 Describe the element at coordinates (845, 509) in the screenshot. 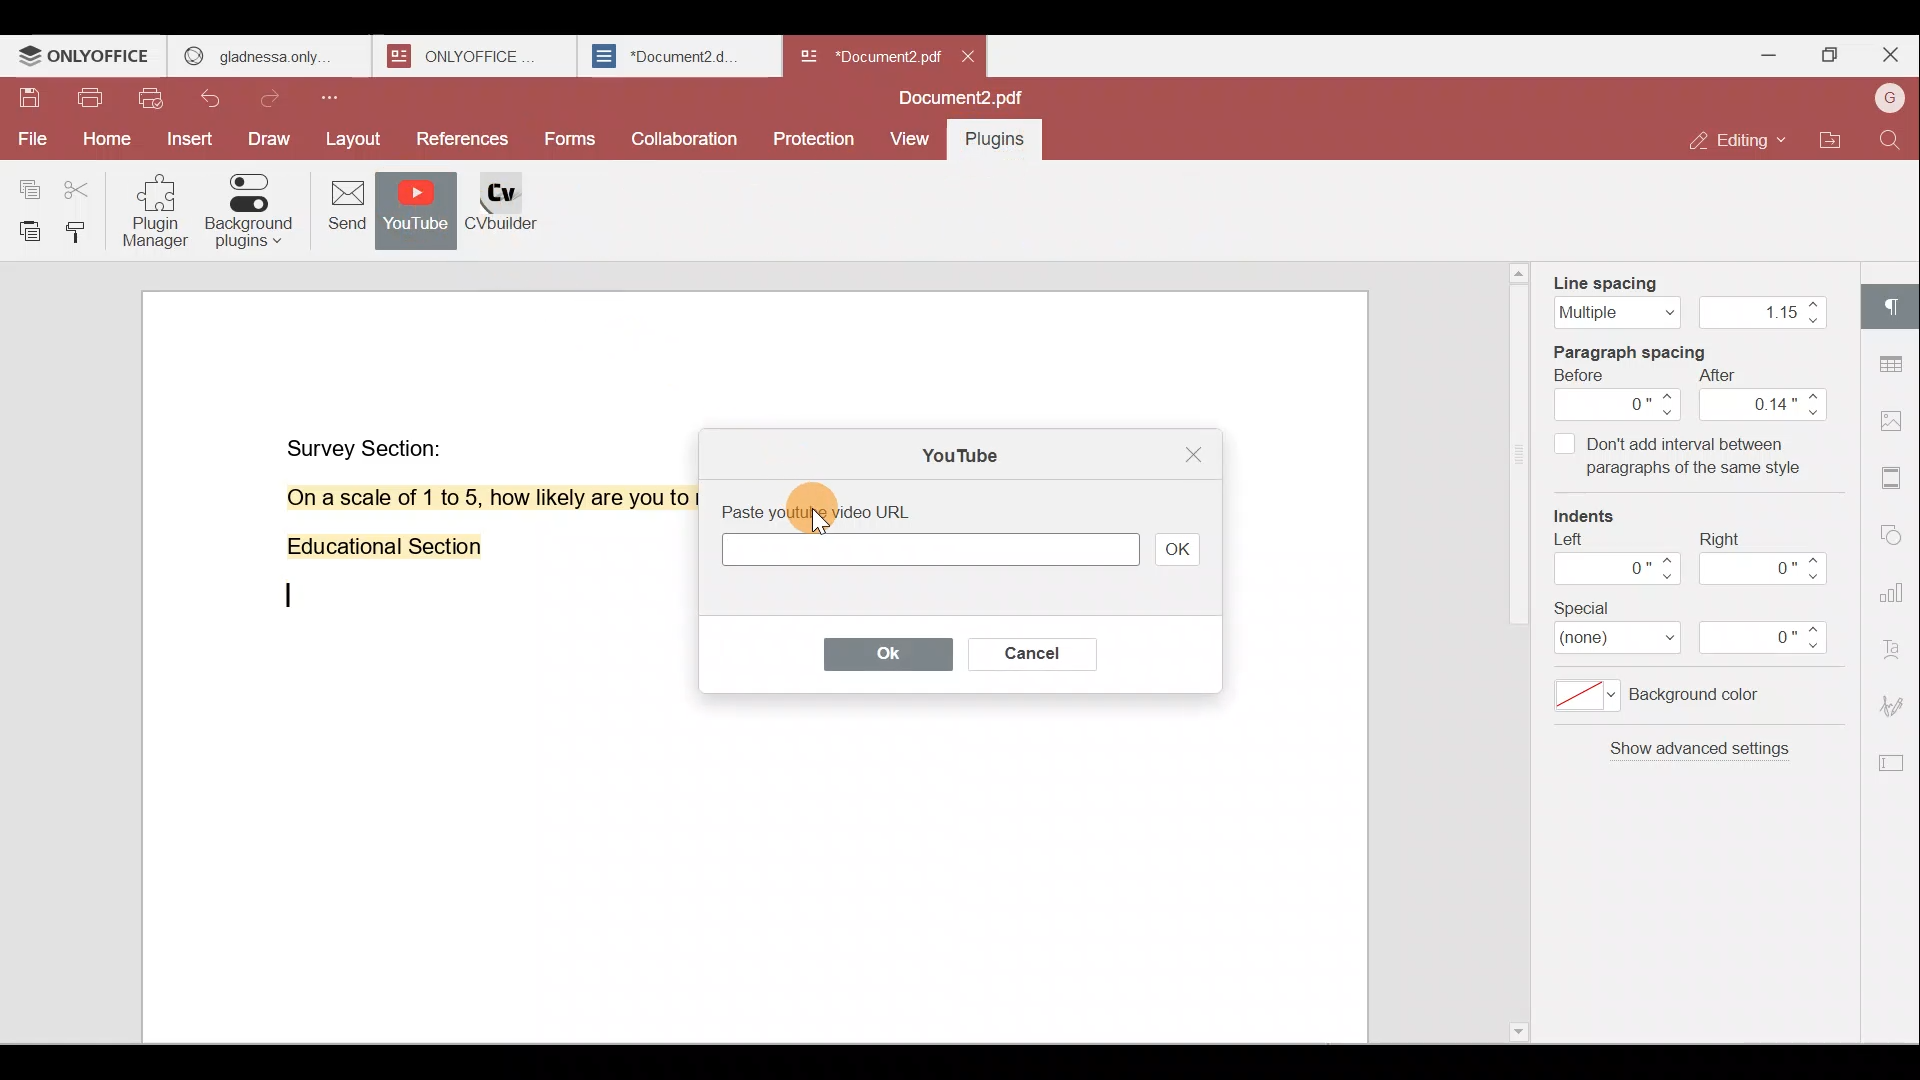

I see `Paste video URL` at that location.